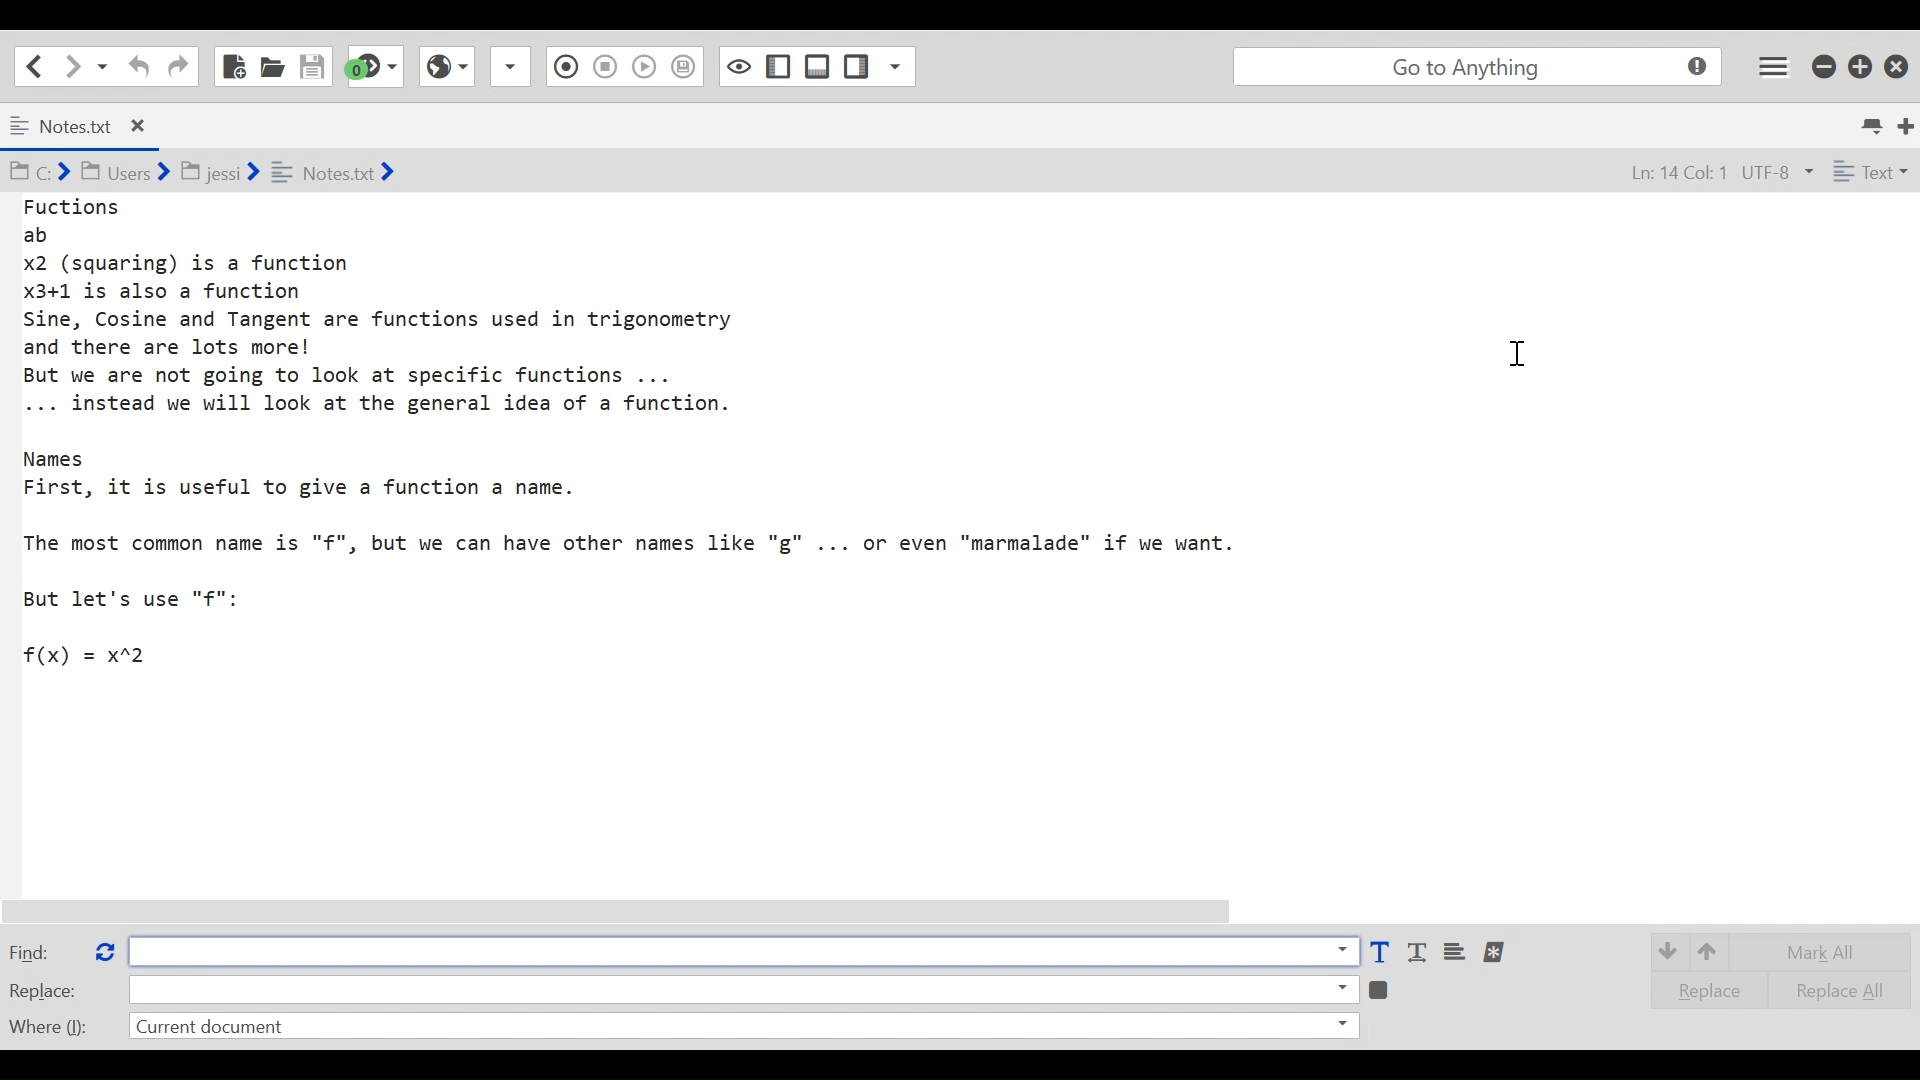  I want to click on Where Field, so click(742, 1028).